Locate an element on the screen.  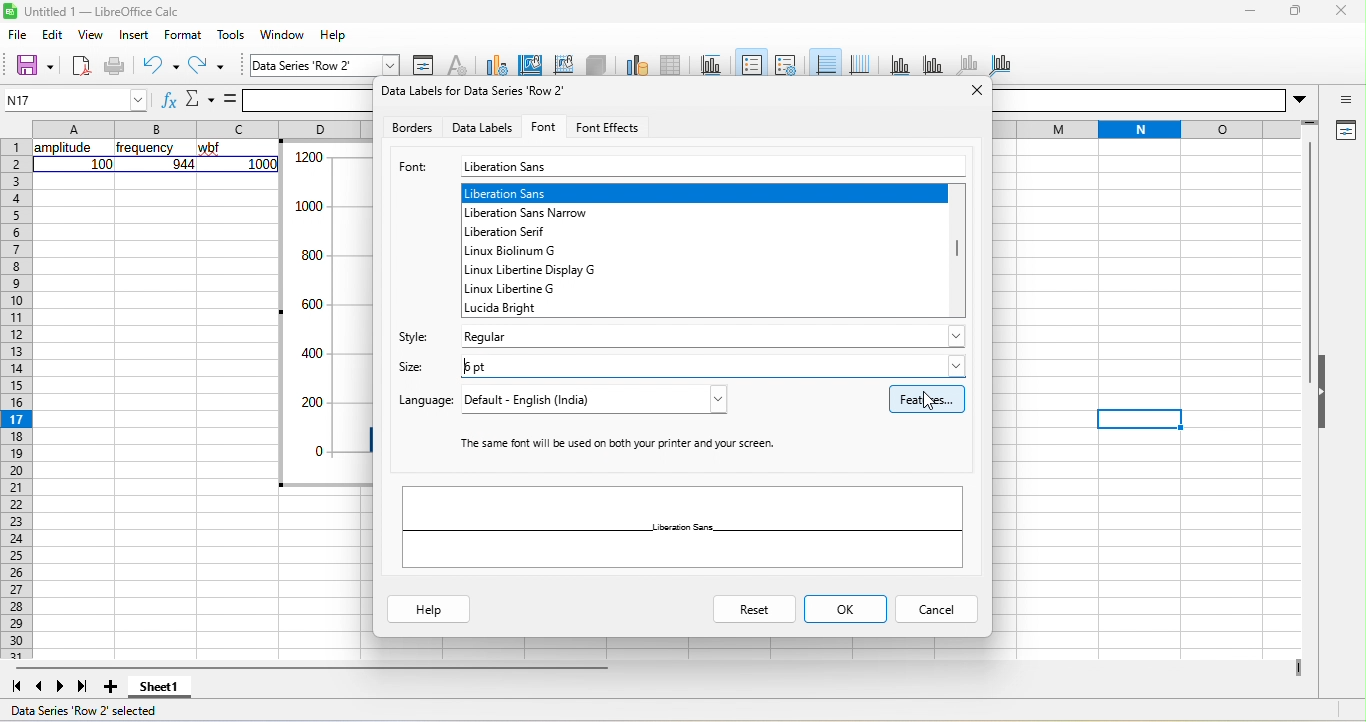
style is located at coordinates (409, 334).